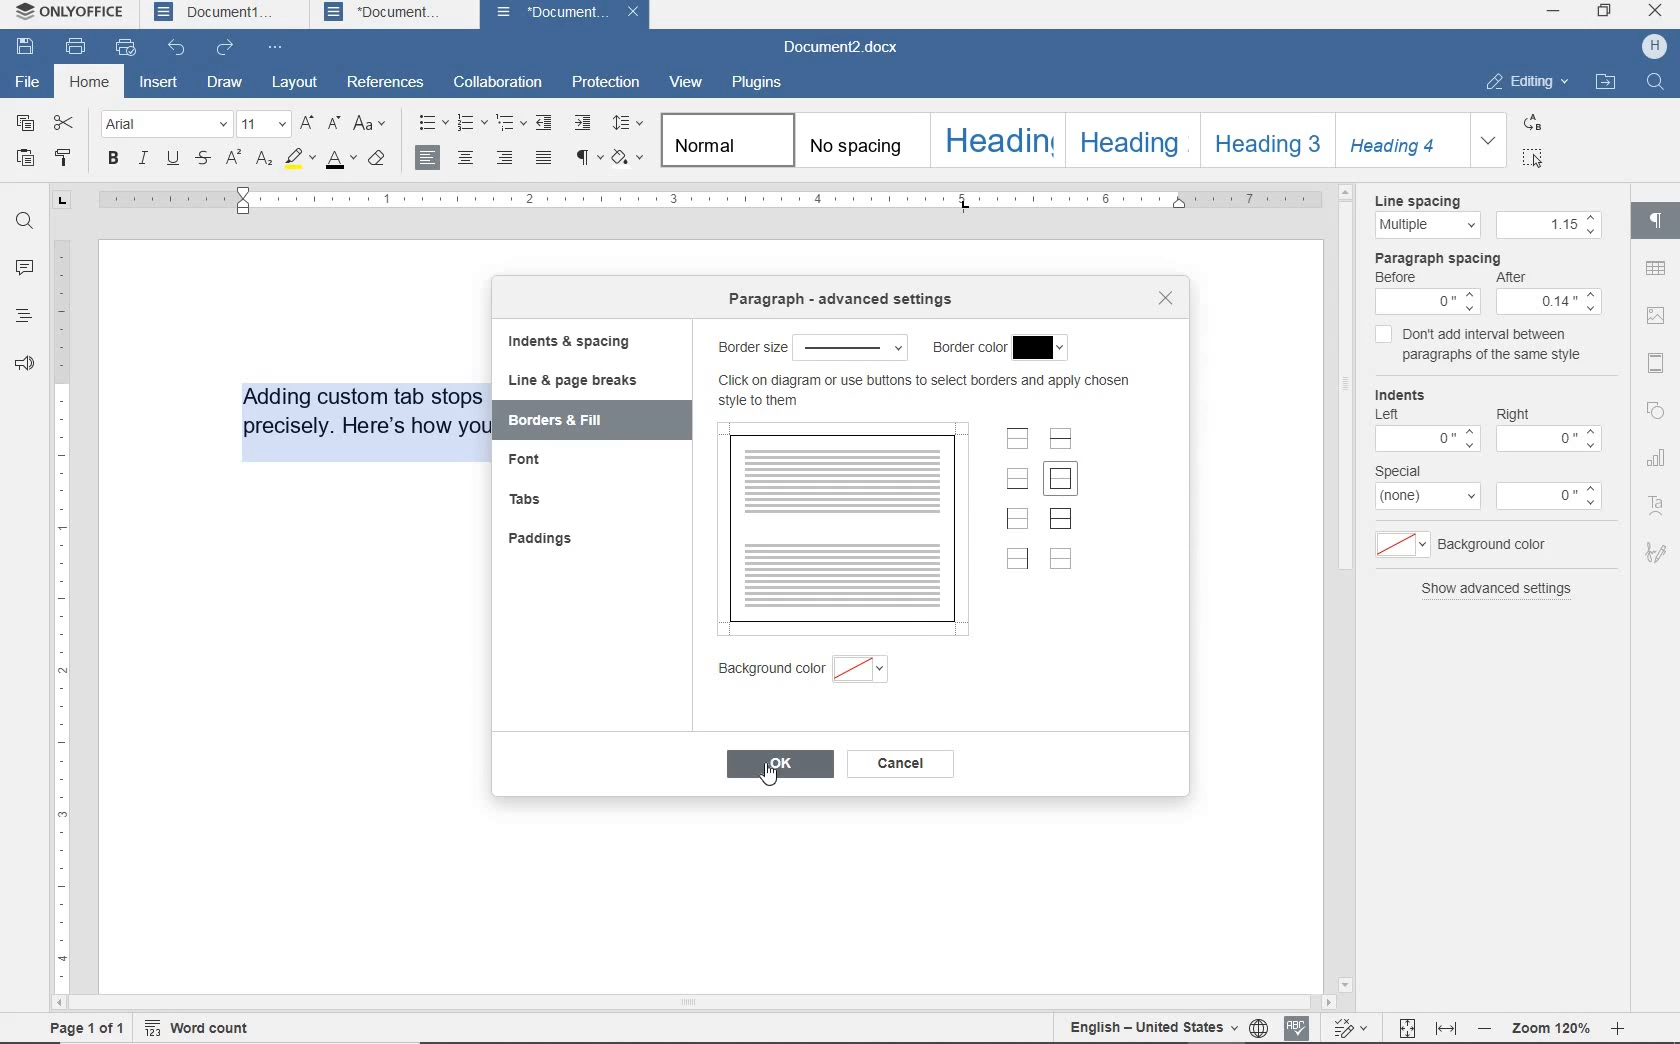  What do you see at coordinates (225, 83) in the screenshot?
I see `draw` at bounding box center [225, 83].